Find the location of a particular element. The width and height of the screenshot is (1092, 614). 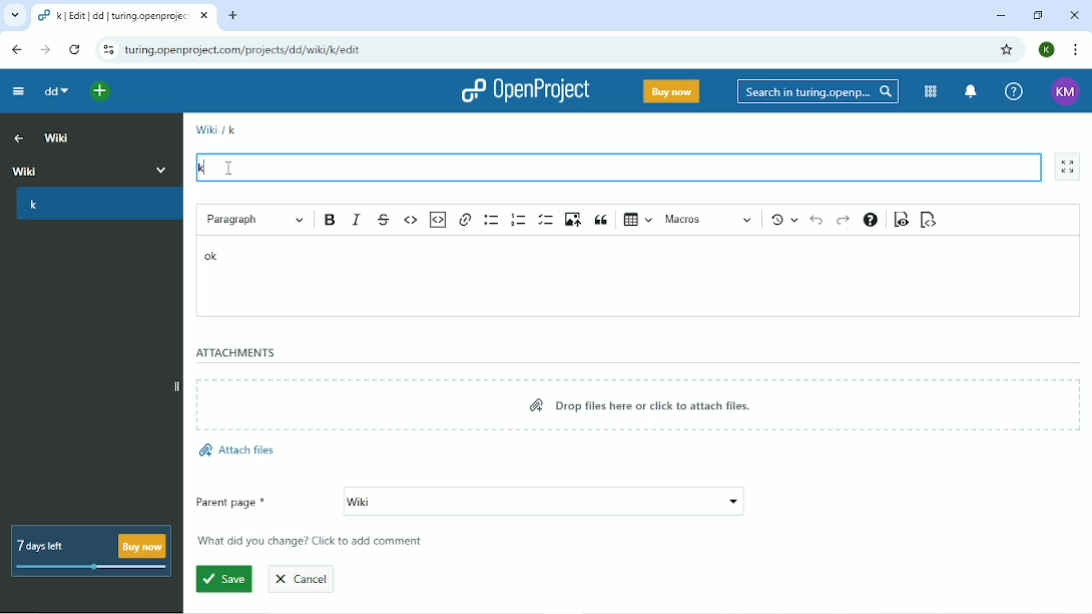

dd is located at coordinates (55, 92).